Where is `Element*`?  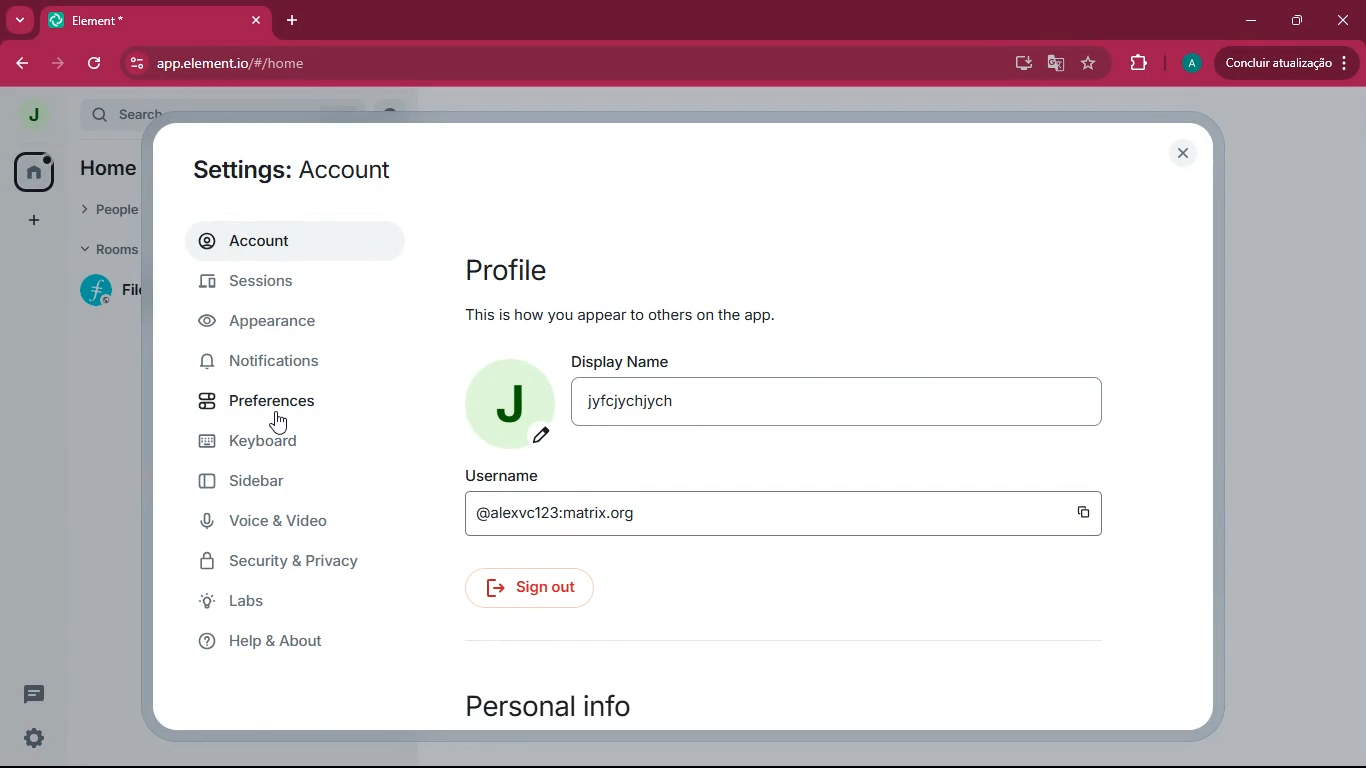 Element* is located at coordinates (127, 20).